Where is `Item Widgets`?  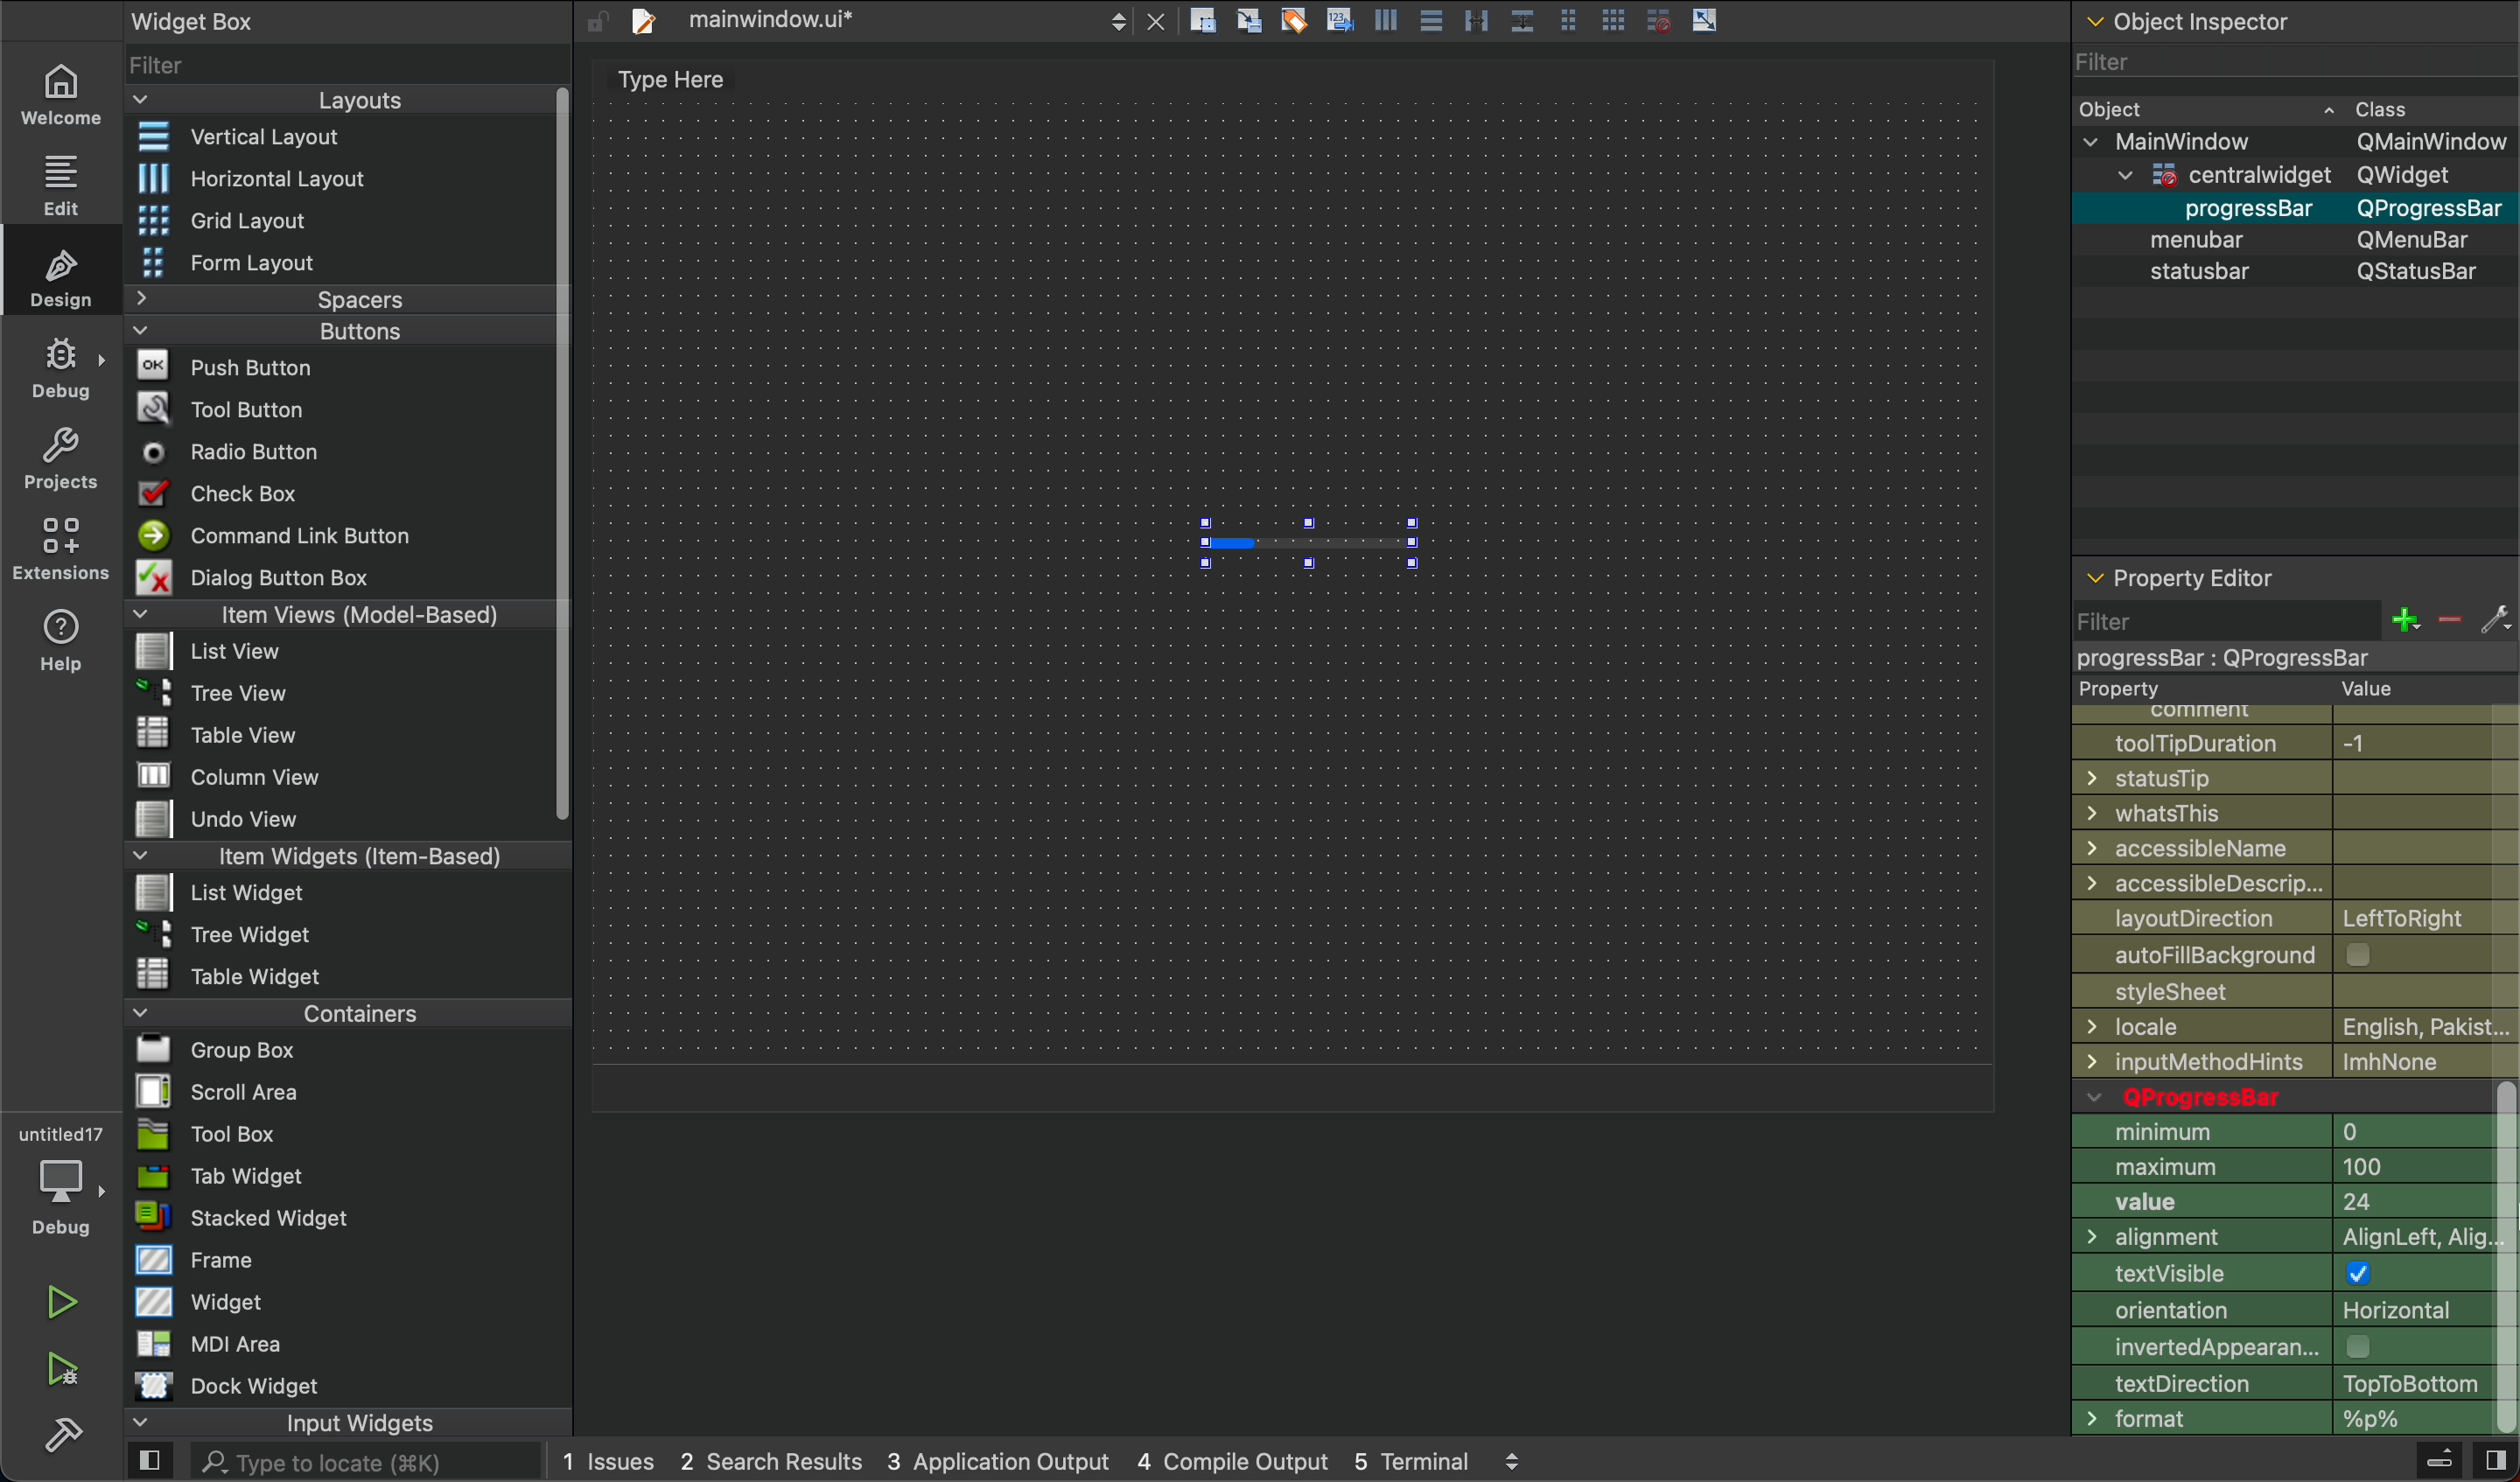
Item Widgets is located at coordinates (315, 854).